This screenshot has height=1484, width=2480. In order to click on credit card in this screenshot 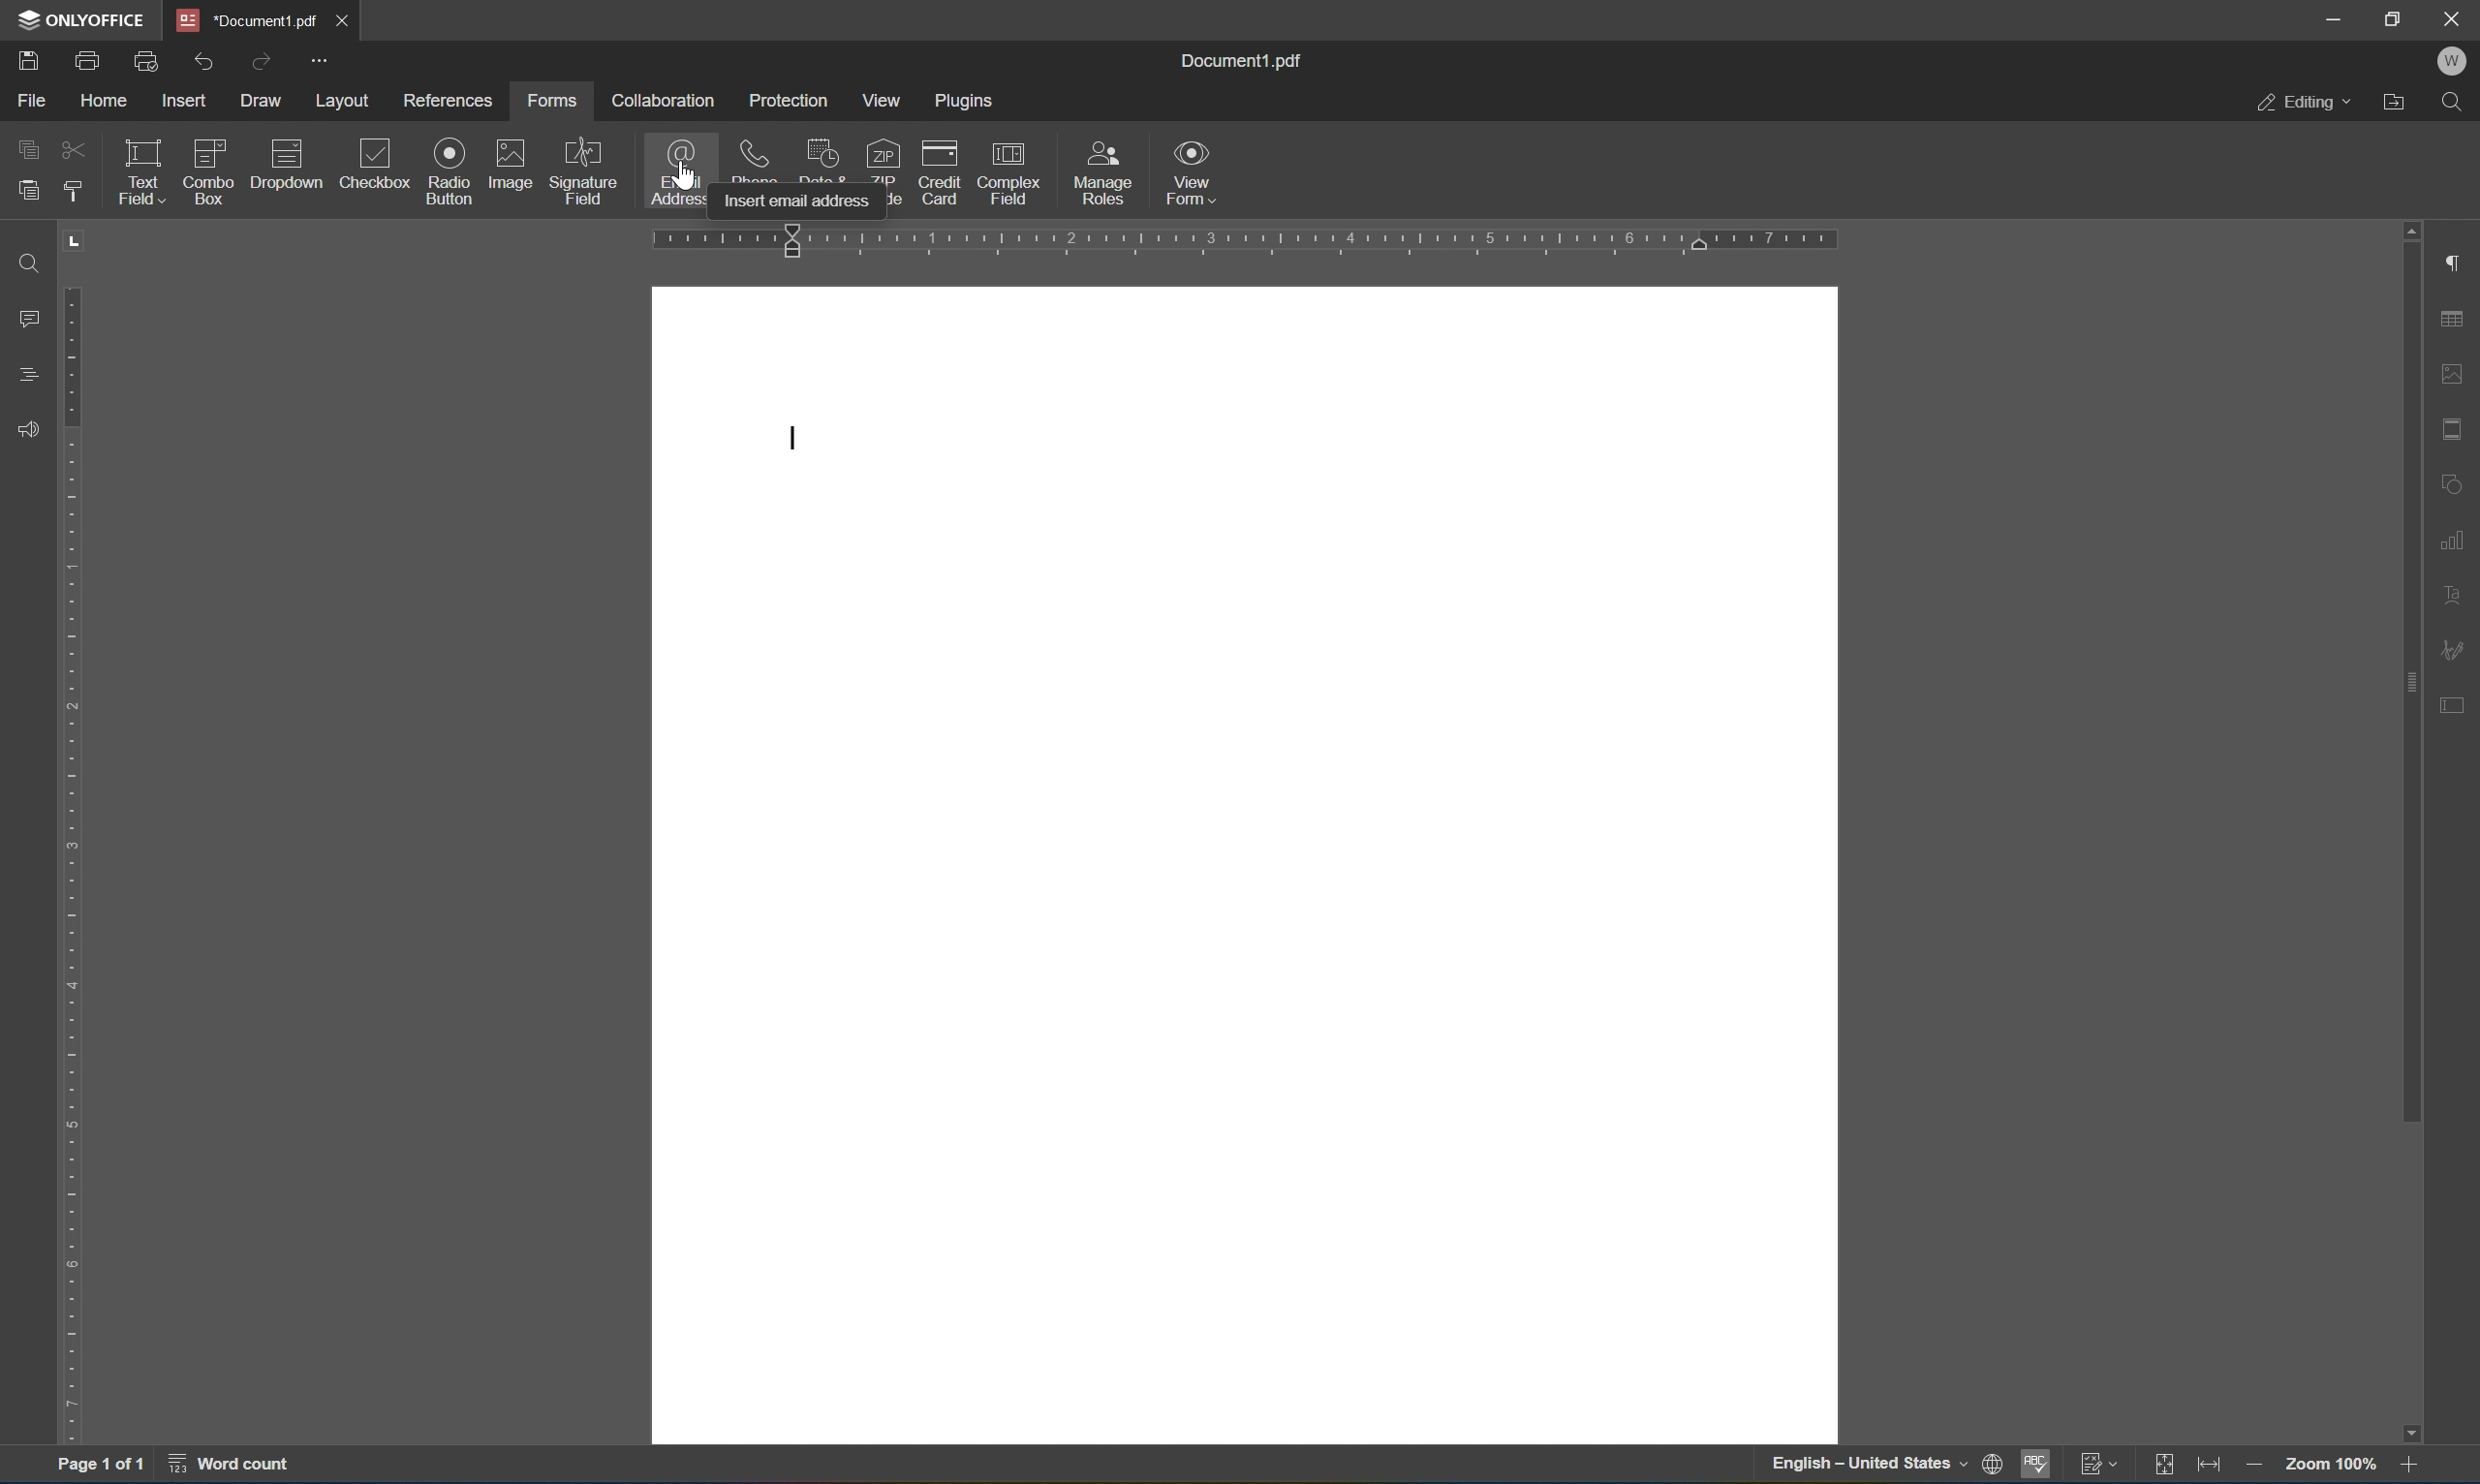, I will do `click(938, 173)`.